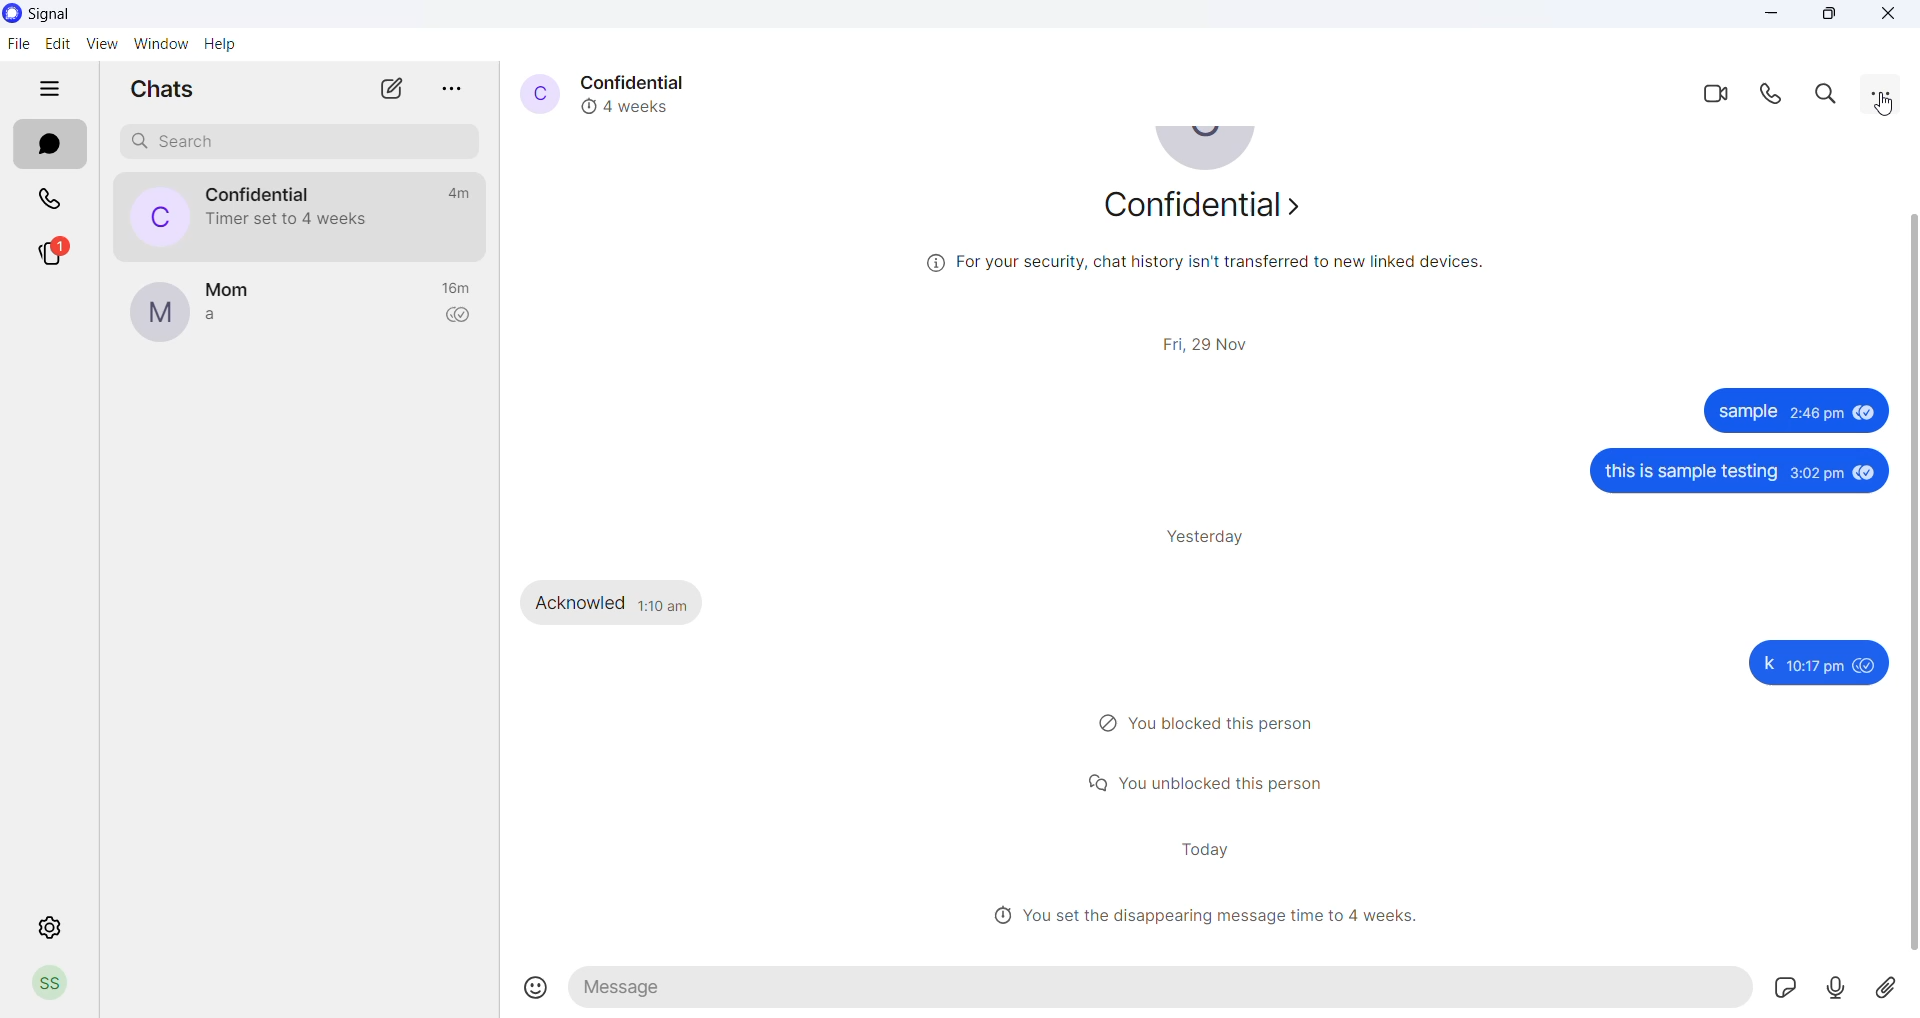  What do you see at coordinates (460, 289) in the screenshot?
I see `last message timeframe` at bounding box center [460, 289].